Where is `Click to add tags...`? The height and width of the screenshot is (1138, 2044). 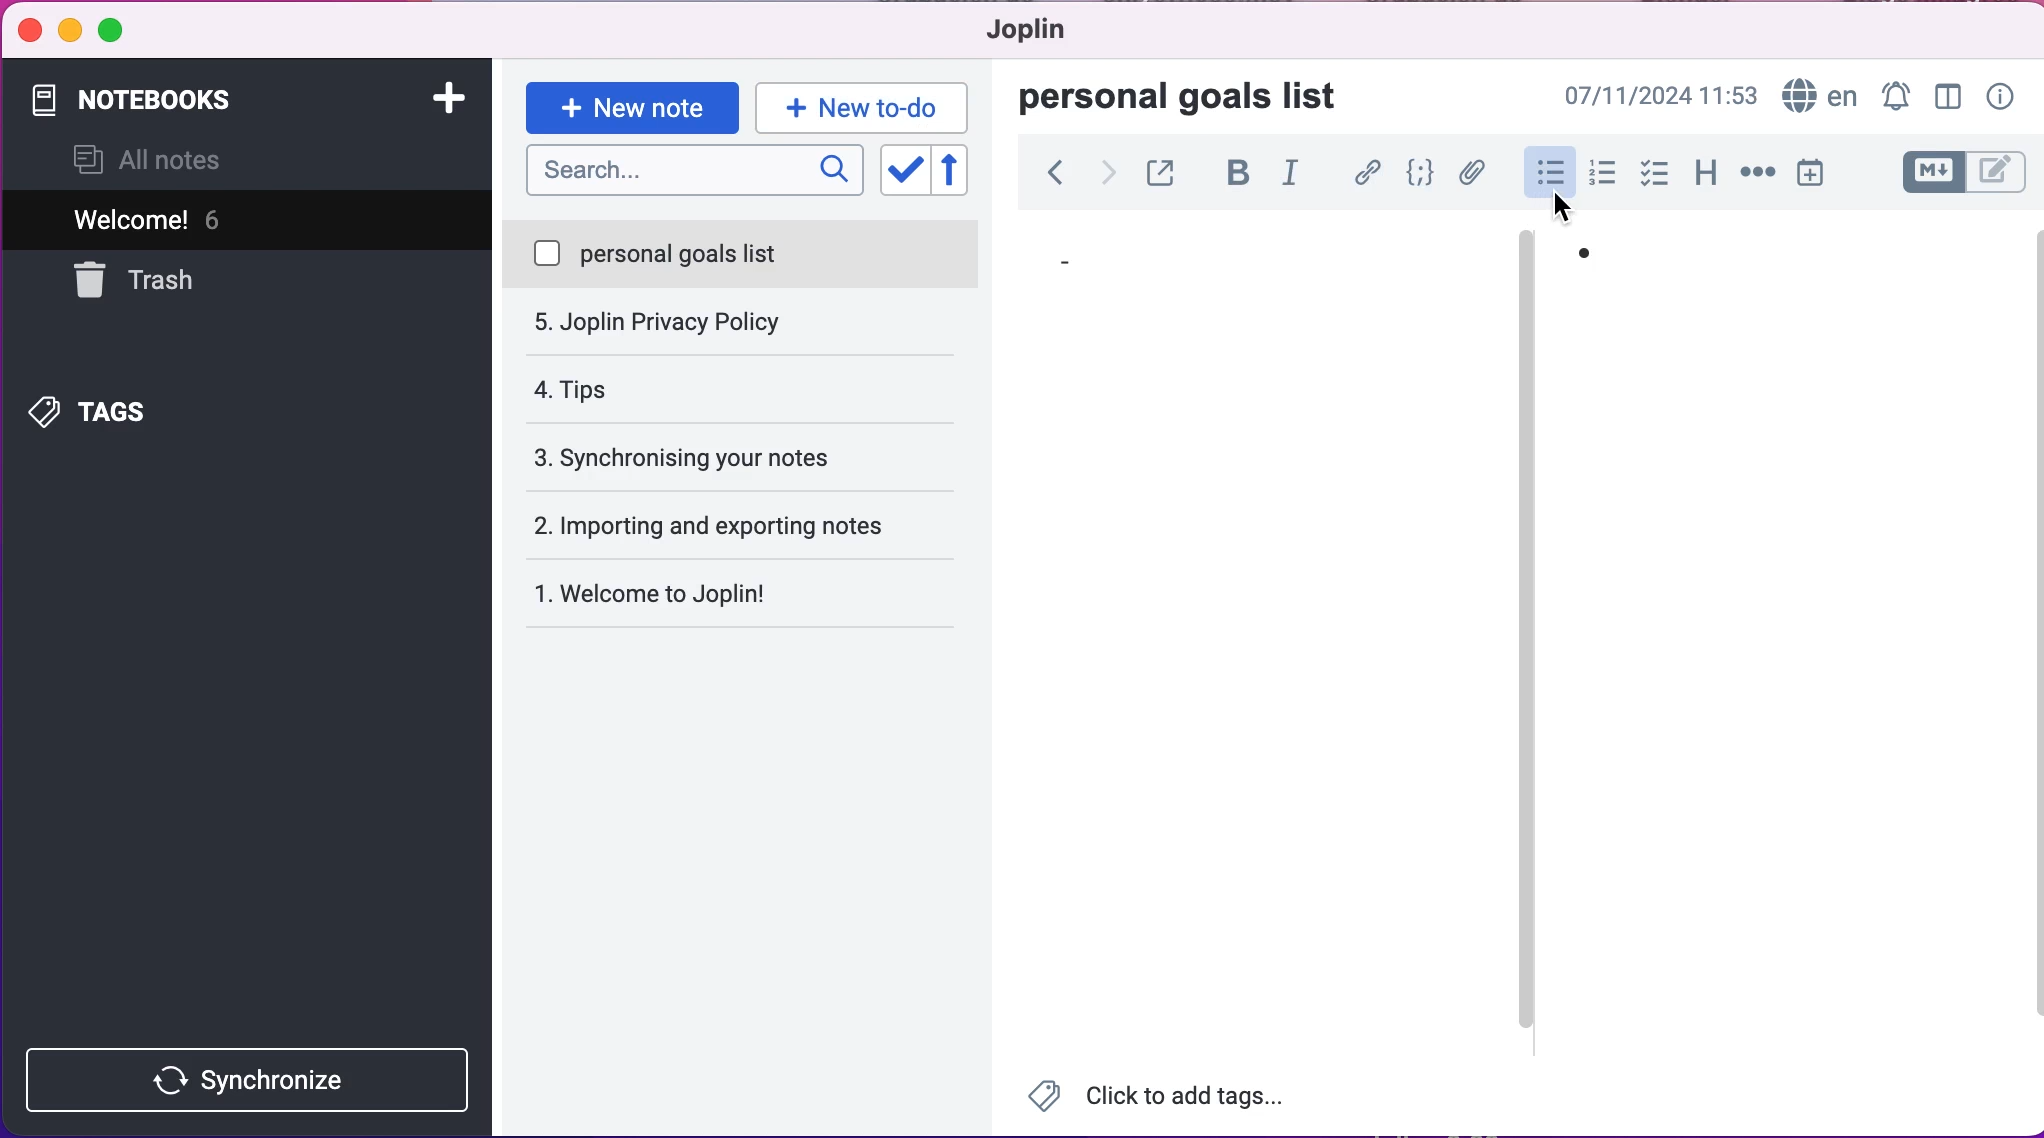
Click to add tags... is located at coordinates (1169, 1097).